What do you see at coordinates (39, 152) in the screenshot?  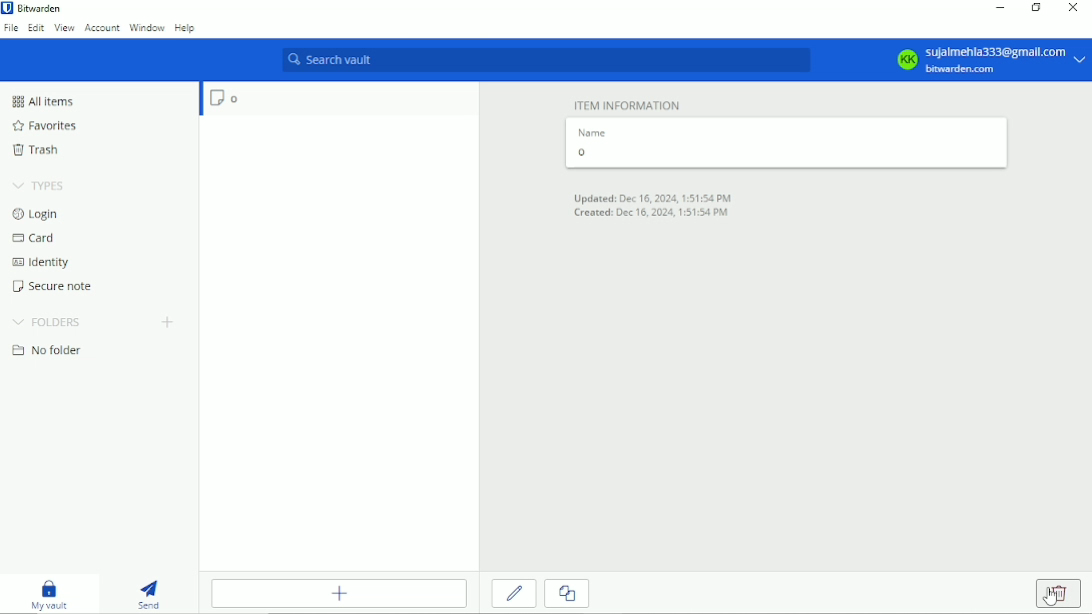 I see `Trash` at bounding box center [39, 152].